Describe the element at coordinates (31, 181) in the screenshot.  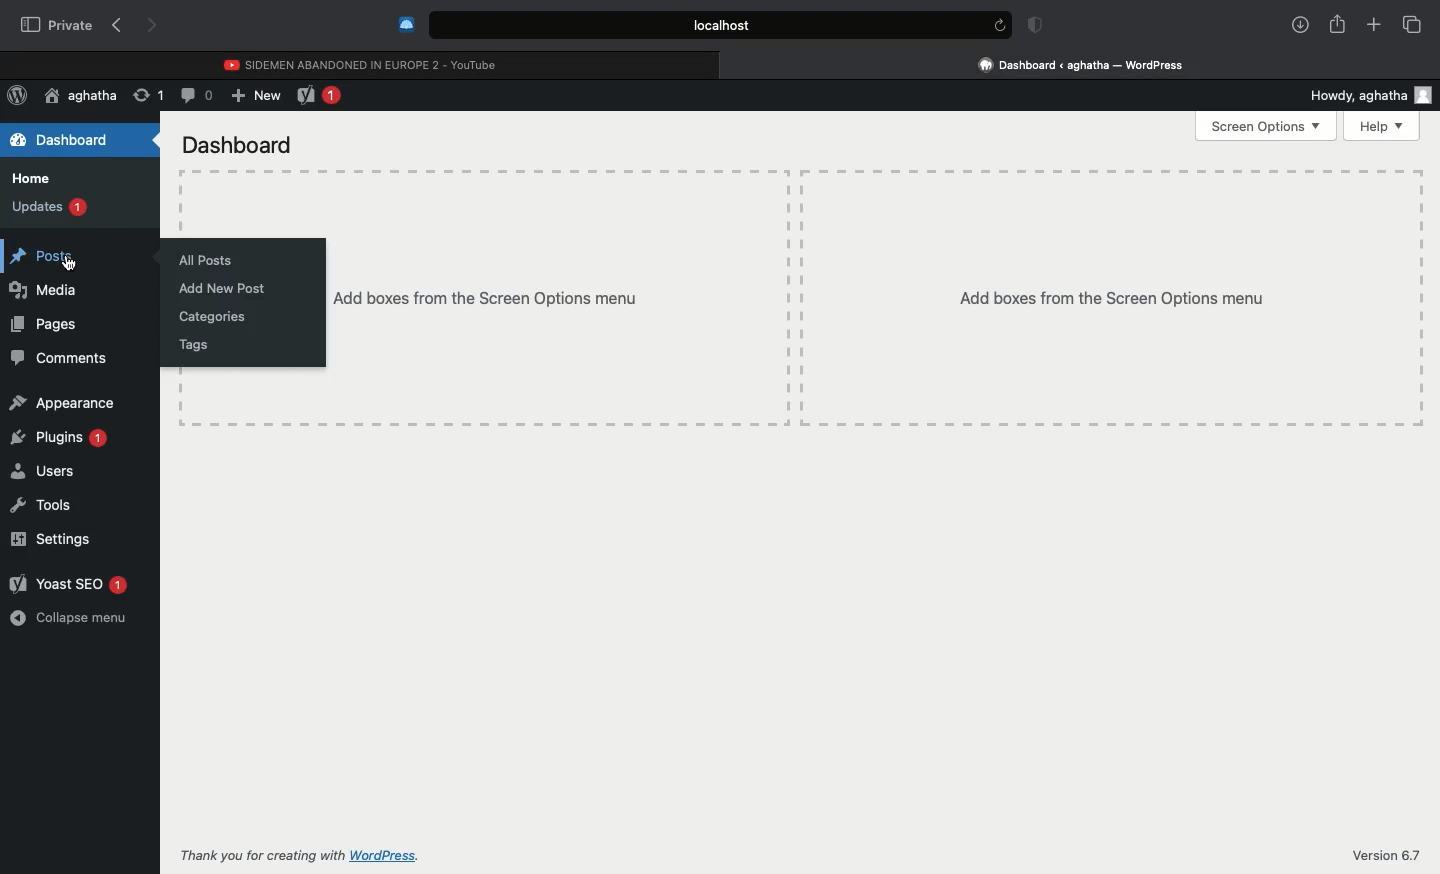
I see `Home` at that location.